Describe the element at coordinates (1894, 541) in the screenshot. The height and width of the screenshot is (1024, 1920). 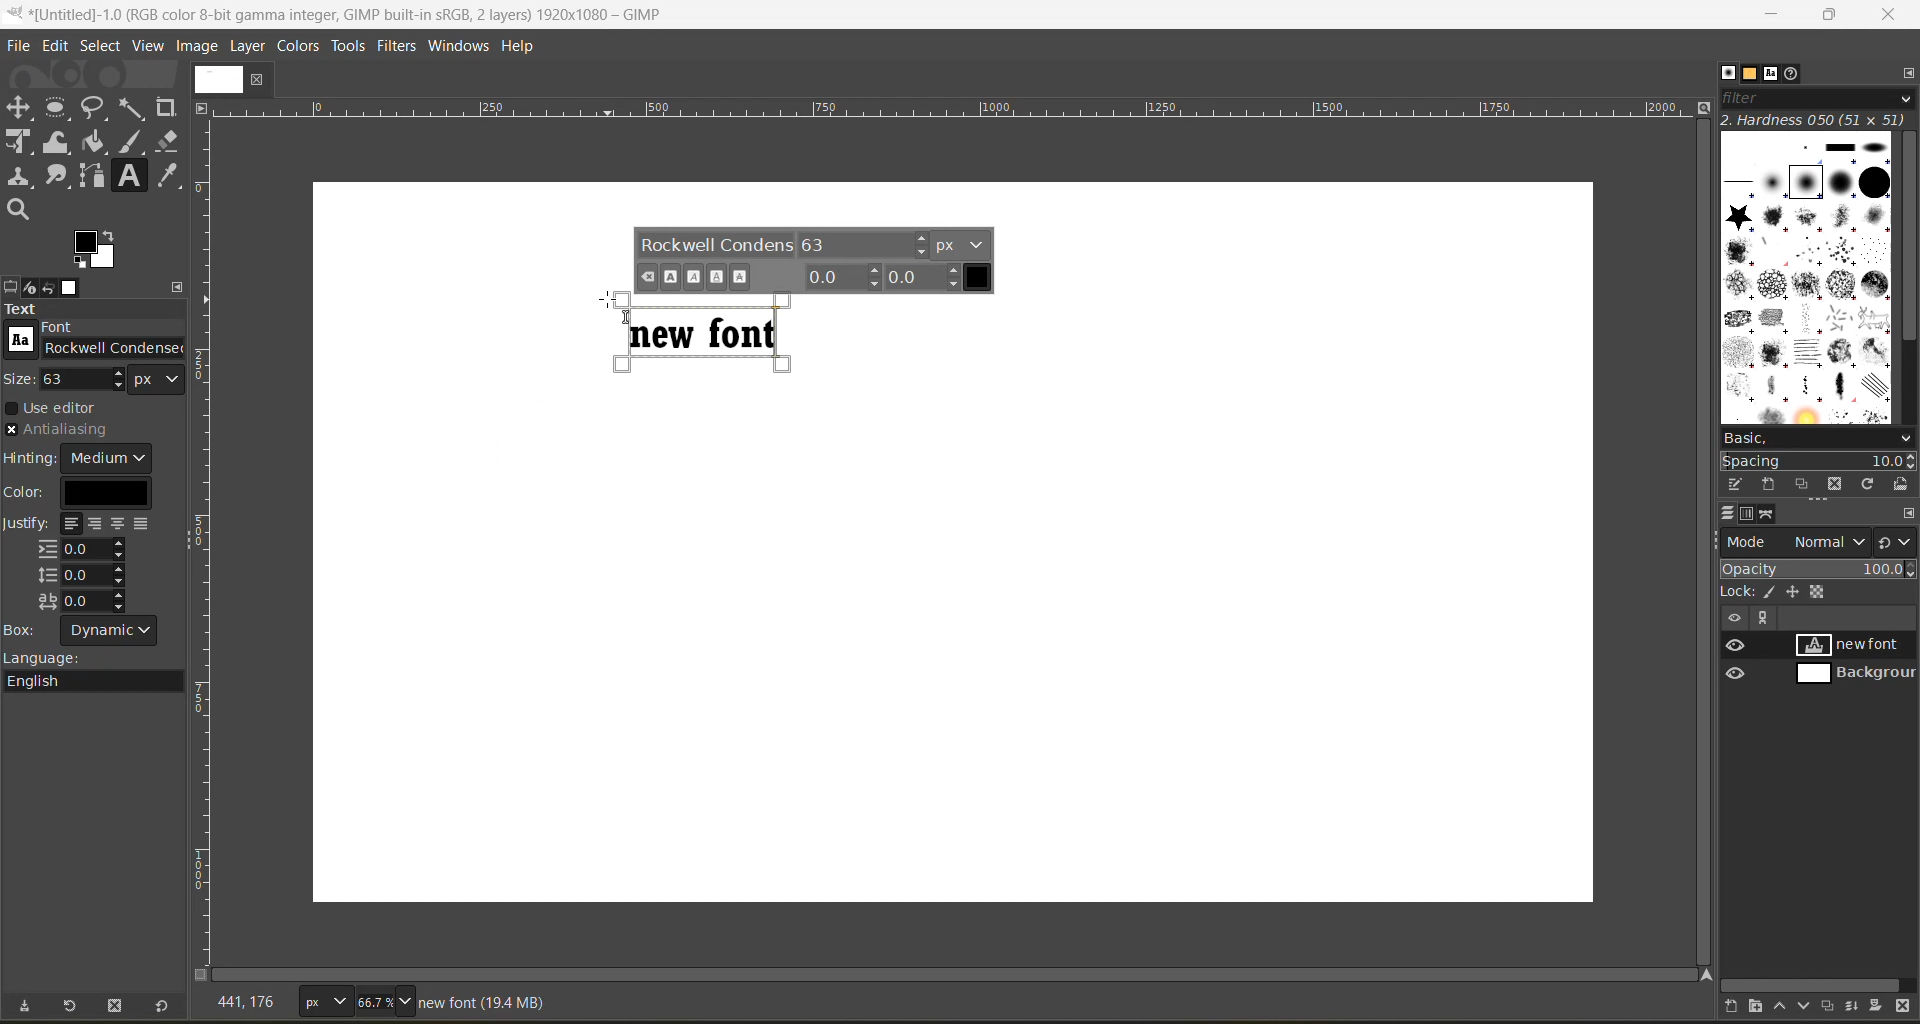
I see `switch` at that location.